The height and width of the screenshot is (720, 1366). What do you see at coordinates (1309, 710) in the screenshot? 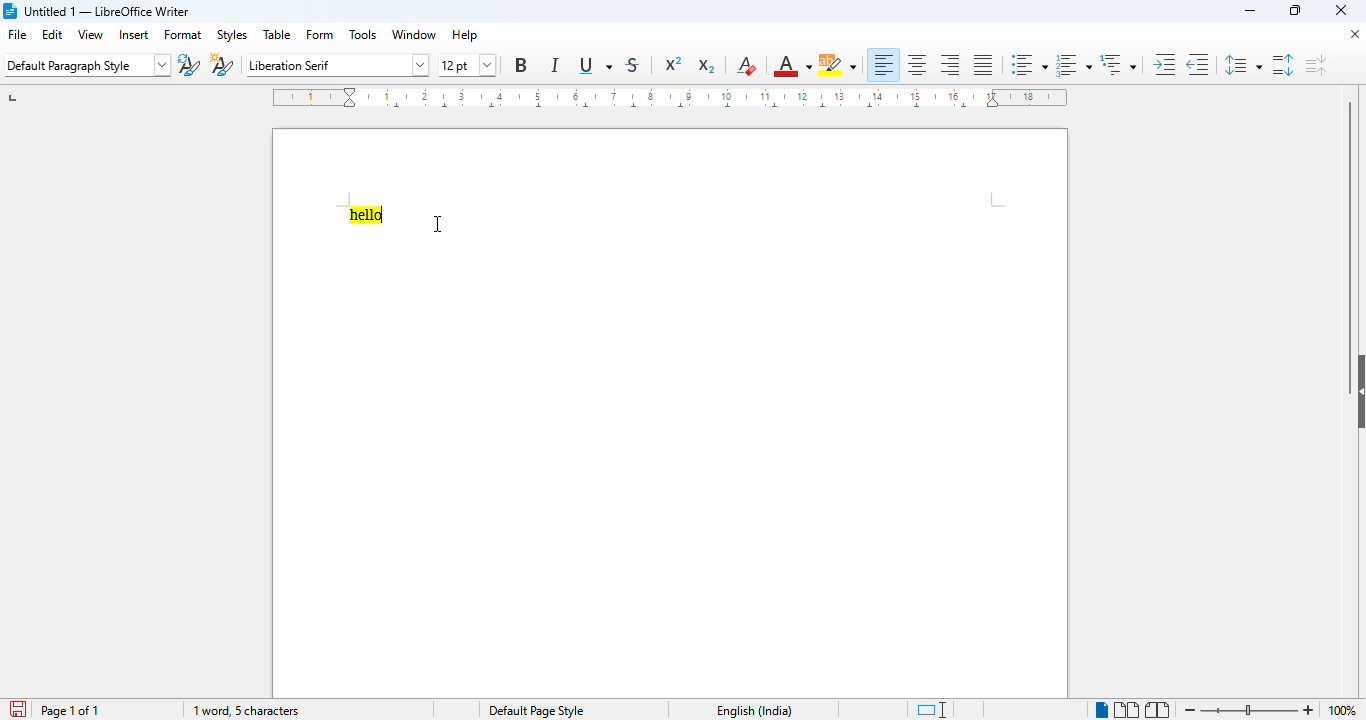
I see `zoom in` at bounding box center [1309, 710].